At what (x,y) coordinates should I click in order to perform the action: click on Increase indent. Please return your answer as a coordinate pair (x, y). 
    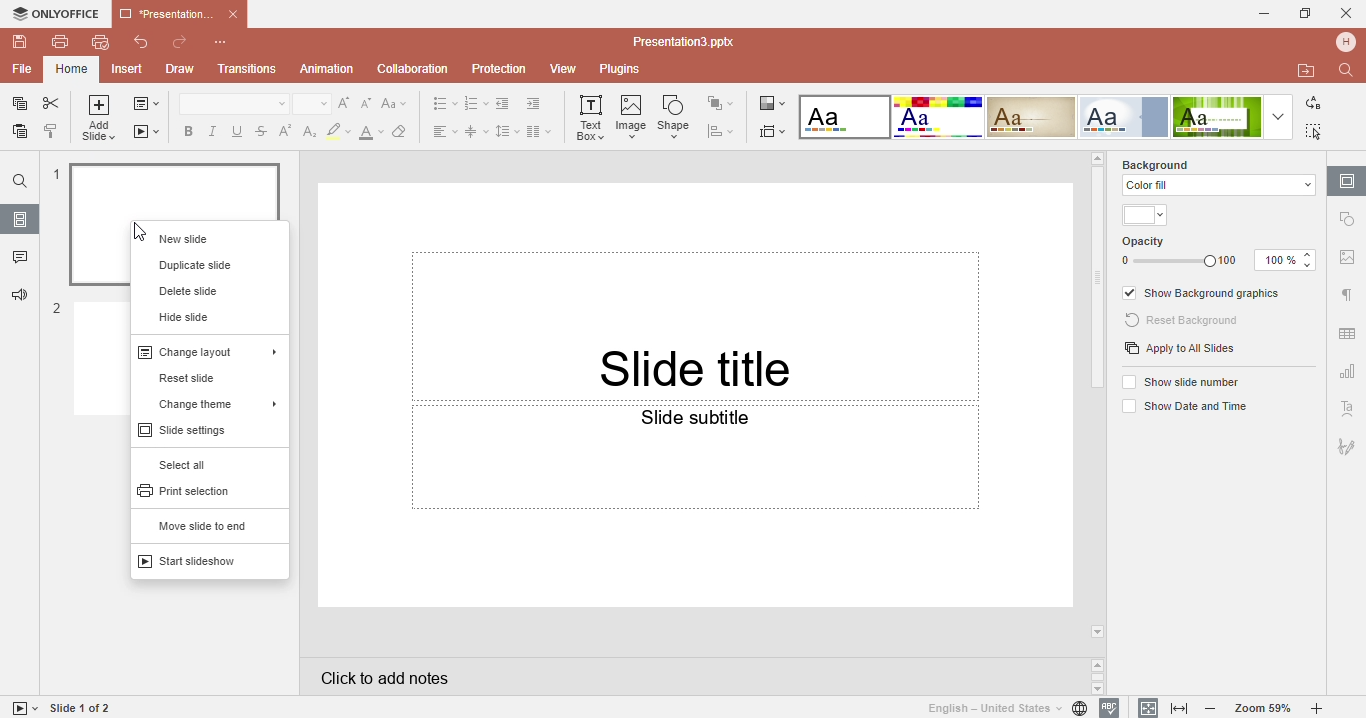
    Looking at the image, I should click on (538, 104).